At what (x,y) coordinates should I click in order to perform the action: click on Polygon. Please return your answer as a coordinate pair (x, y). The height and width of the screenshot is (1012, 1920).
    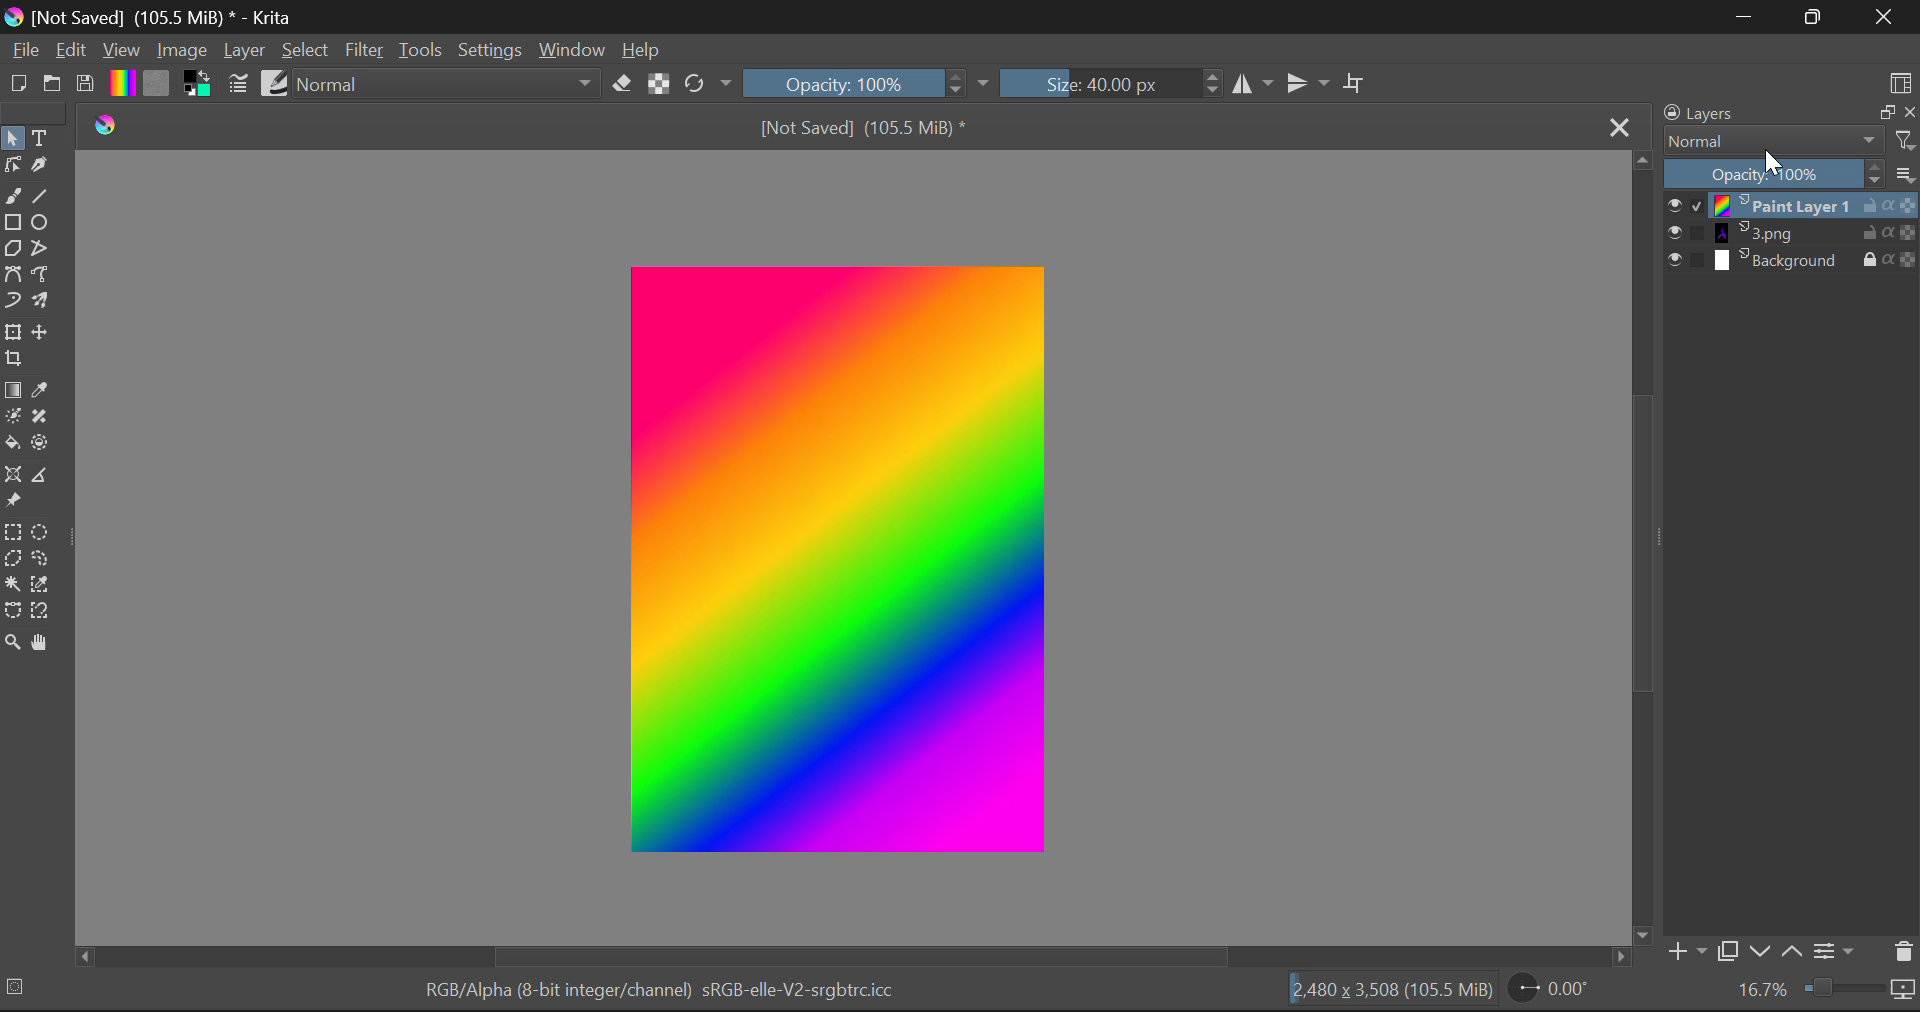
    Looking at the image, I should click on (14, 249).